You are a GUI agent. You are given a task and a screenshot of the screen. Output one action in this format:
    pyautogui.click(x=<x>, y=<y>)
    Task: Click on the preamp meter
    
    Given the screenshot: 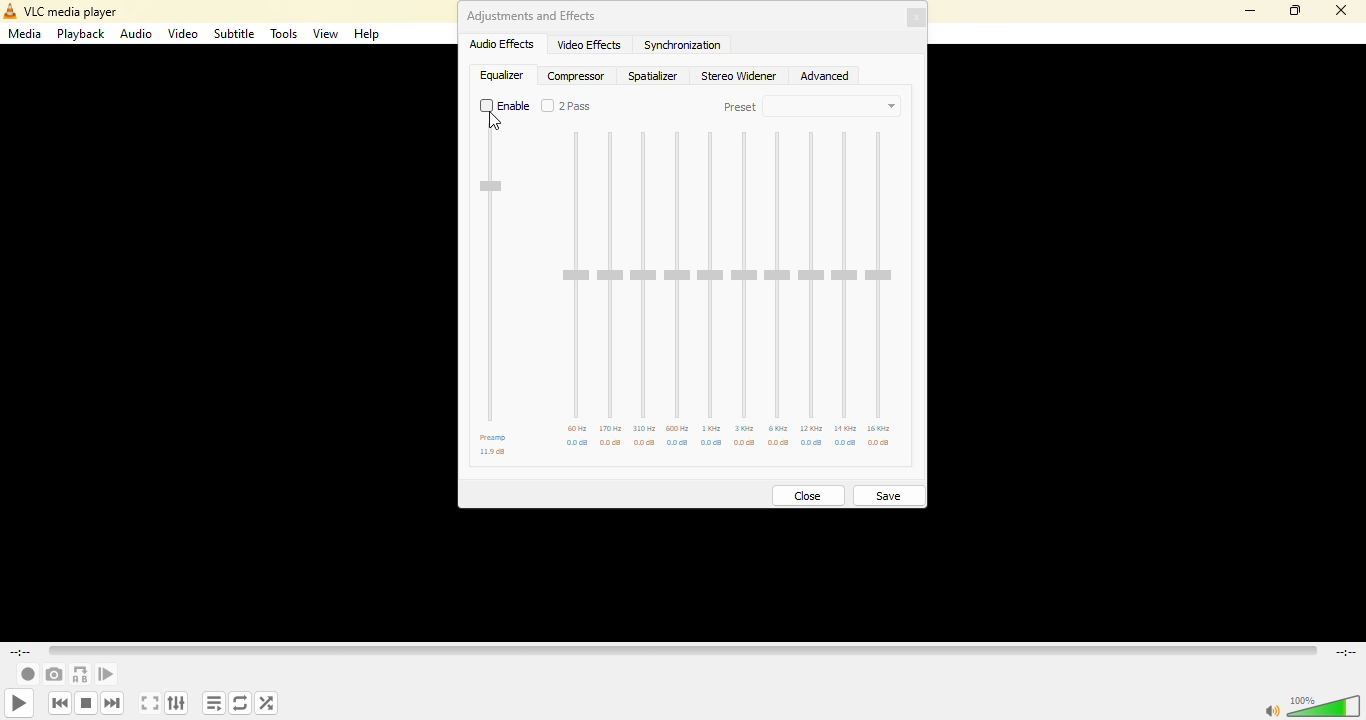 What is the action you would take?
    pyautogui.click(x=492, y=189)
    